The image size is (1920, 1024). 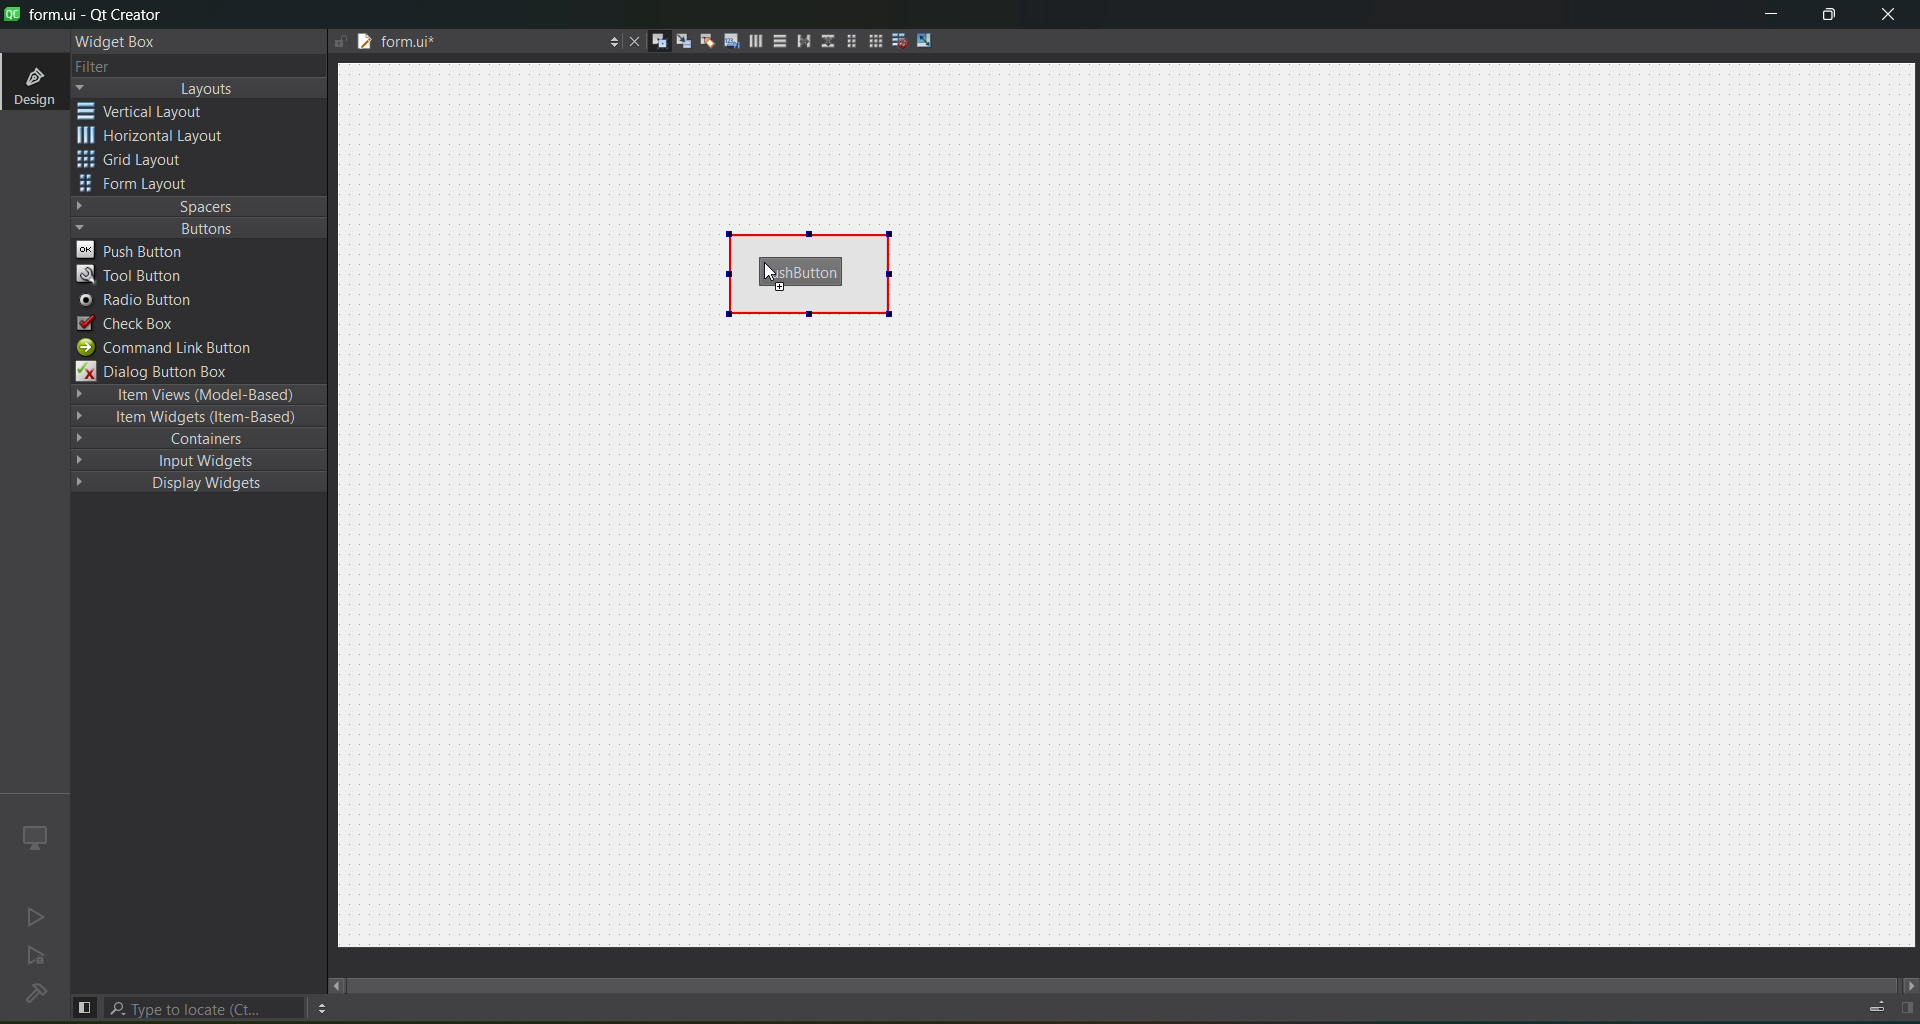 I want to click on edit buddies, so click(x=704, y=40).